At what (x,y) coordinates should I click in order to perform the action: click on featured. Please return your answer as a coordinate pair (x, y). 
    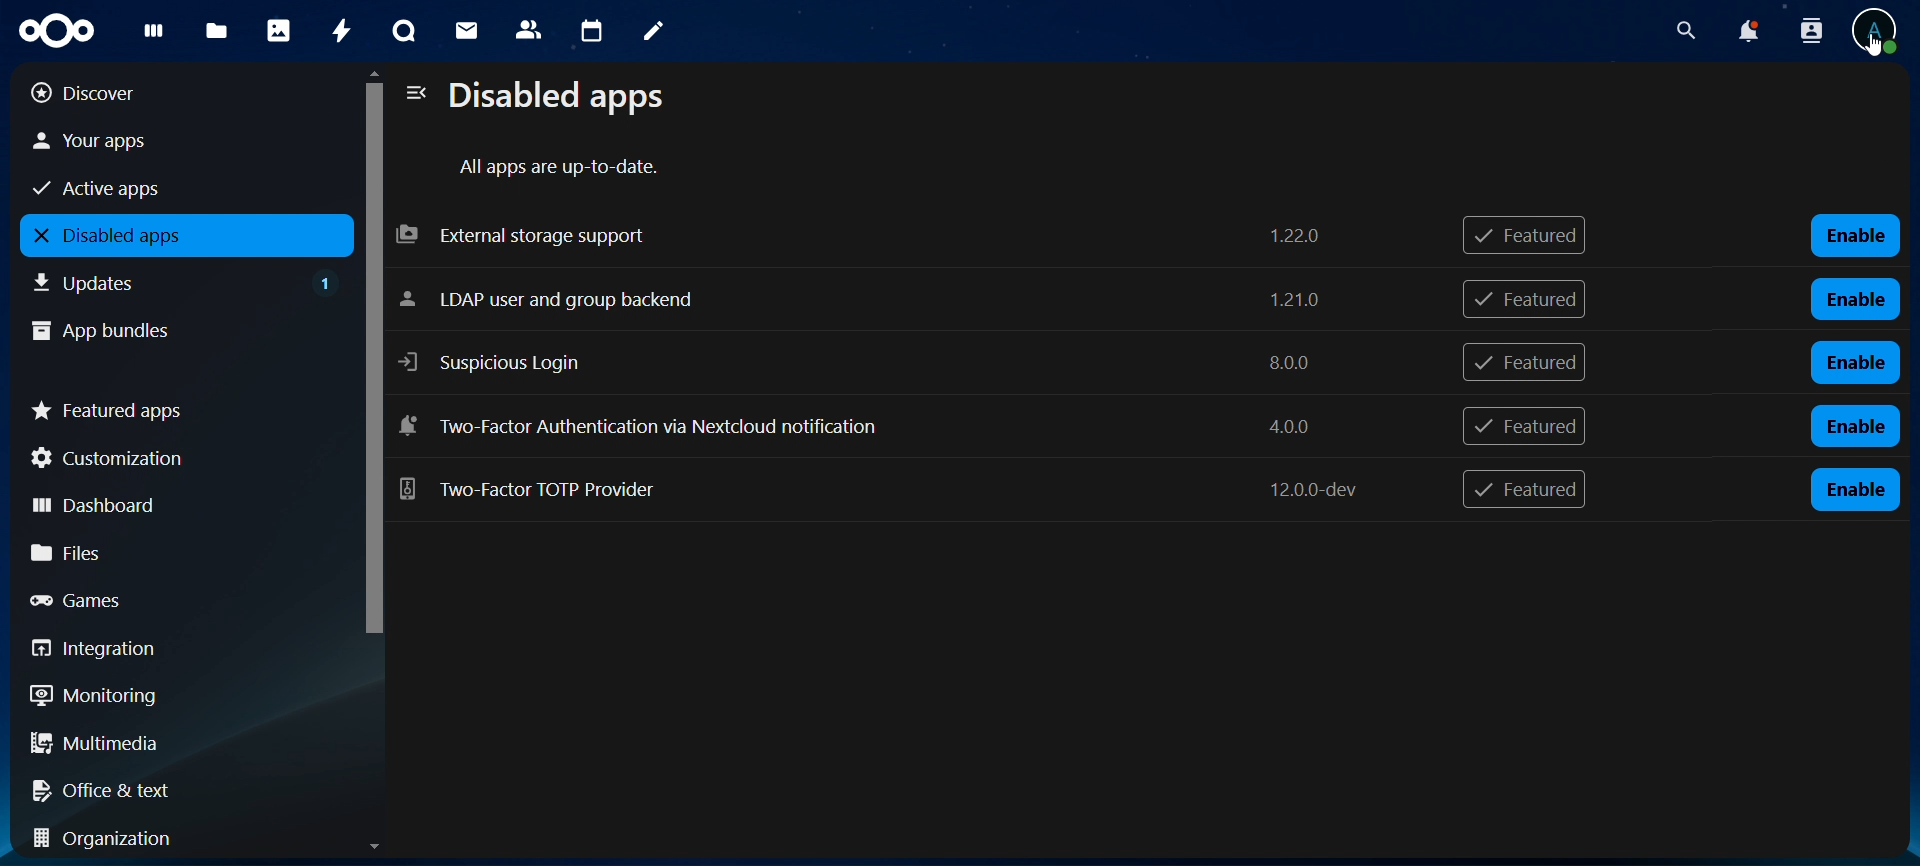
    Looking at the image, I should click on (1523, 491).